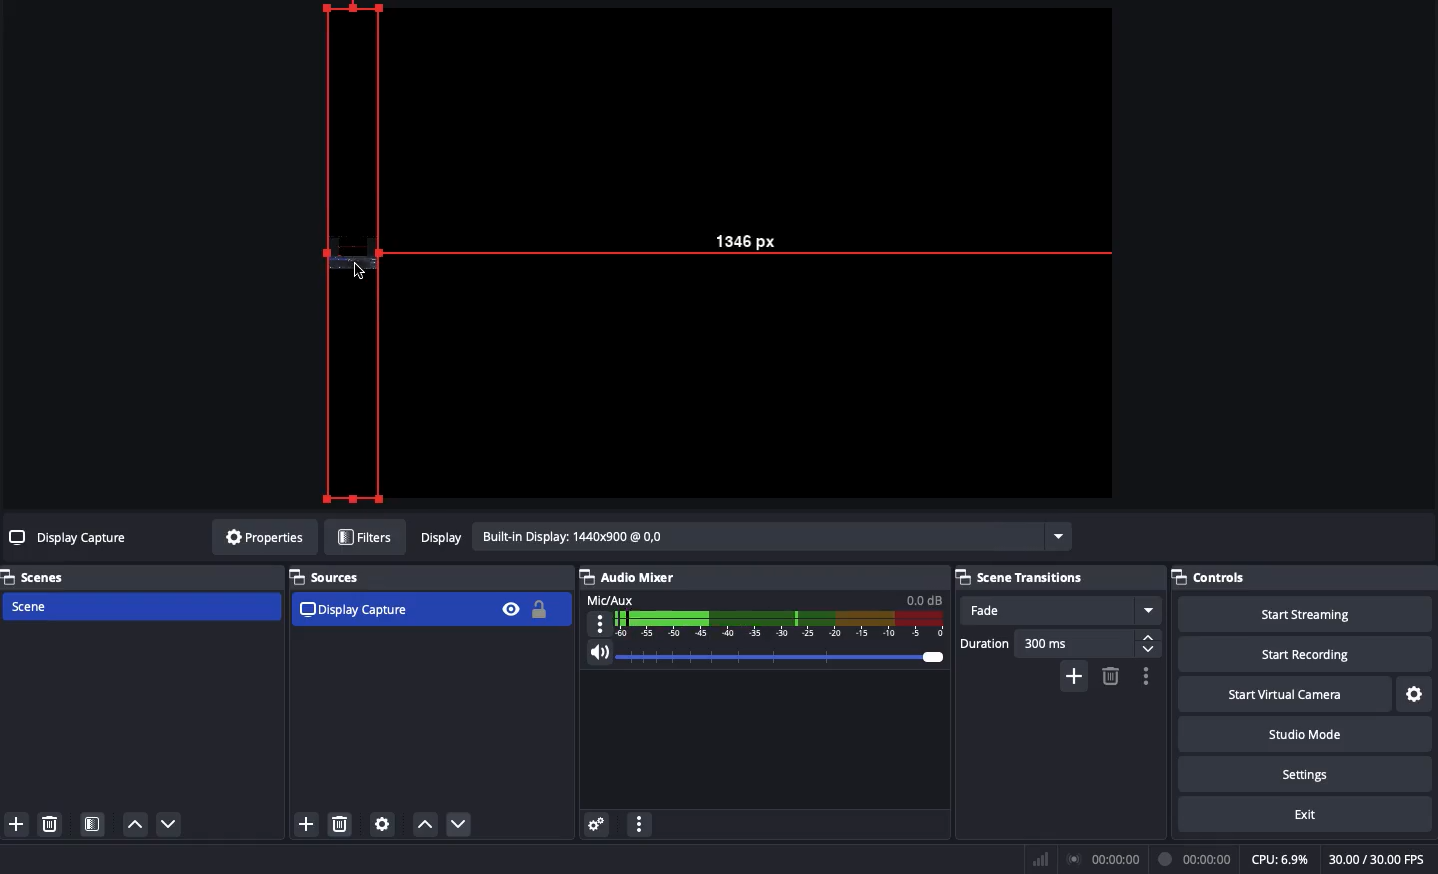 This screenshot has width=1438, height=874. What do you see at coordinates (1303, 771) in the screenshot?
I see `Settings` at bounding box center [1303, 771].